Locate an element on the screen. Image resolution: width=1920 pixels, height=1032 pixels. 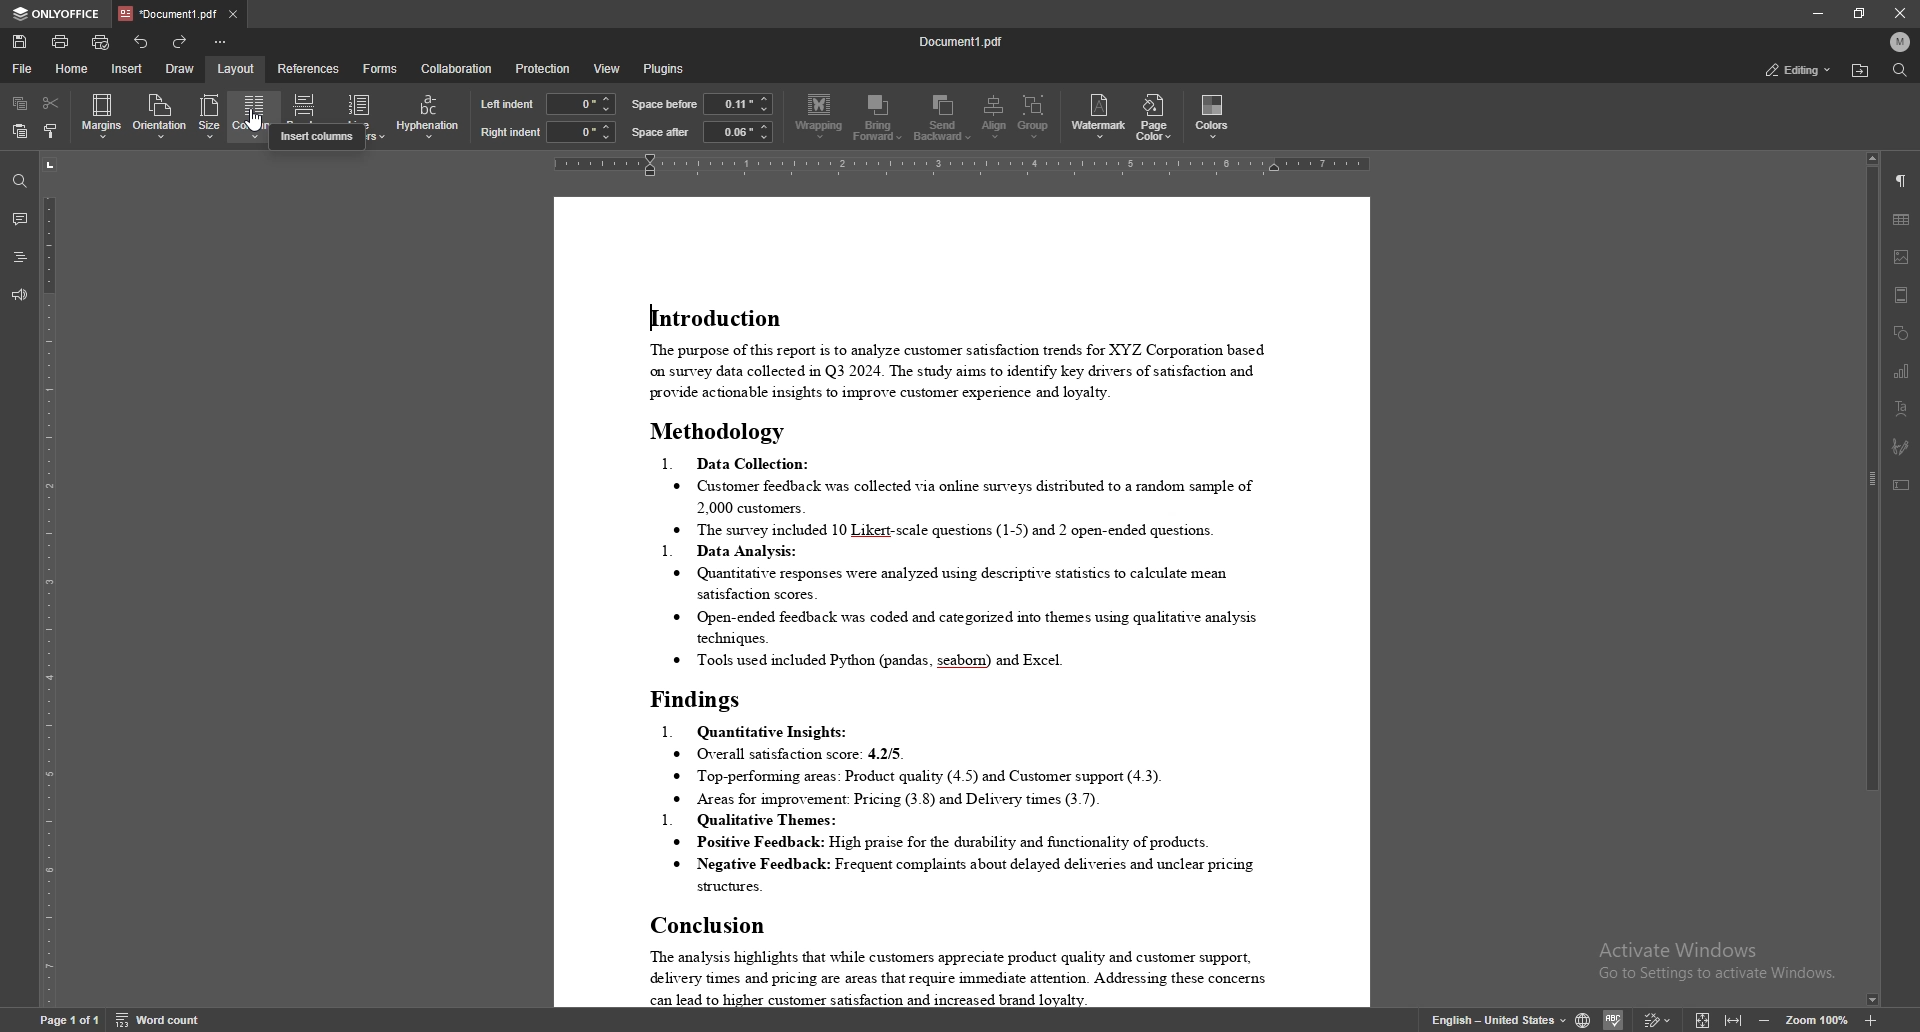
watermark is located at coordinates (1100, 116).